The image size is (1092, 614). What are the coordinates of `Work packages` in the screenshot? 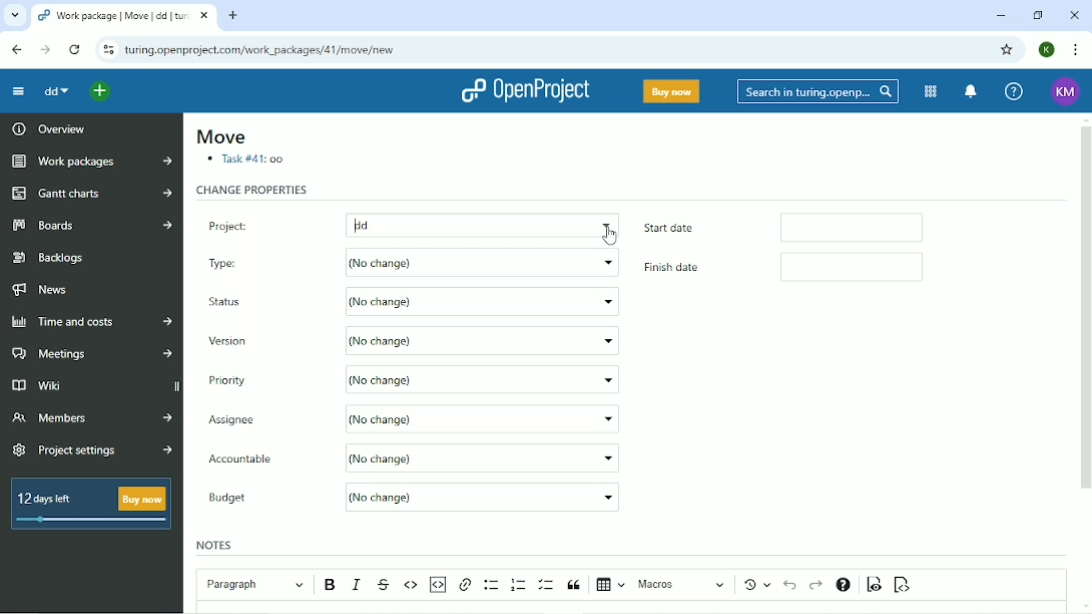 It's located at (91, 162).